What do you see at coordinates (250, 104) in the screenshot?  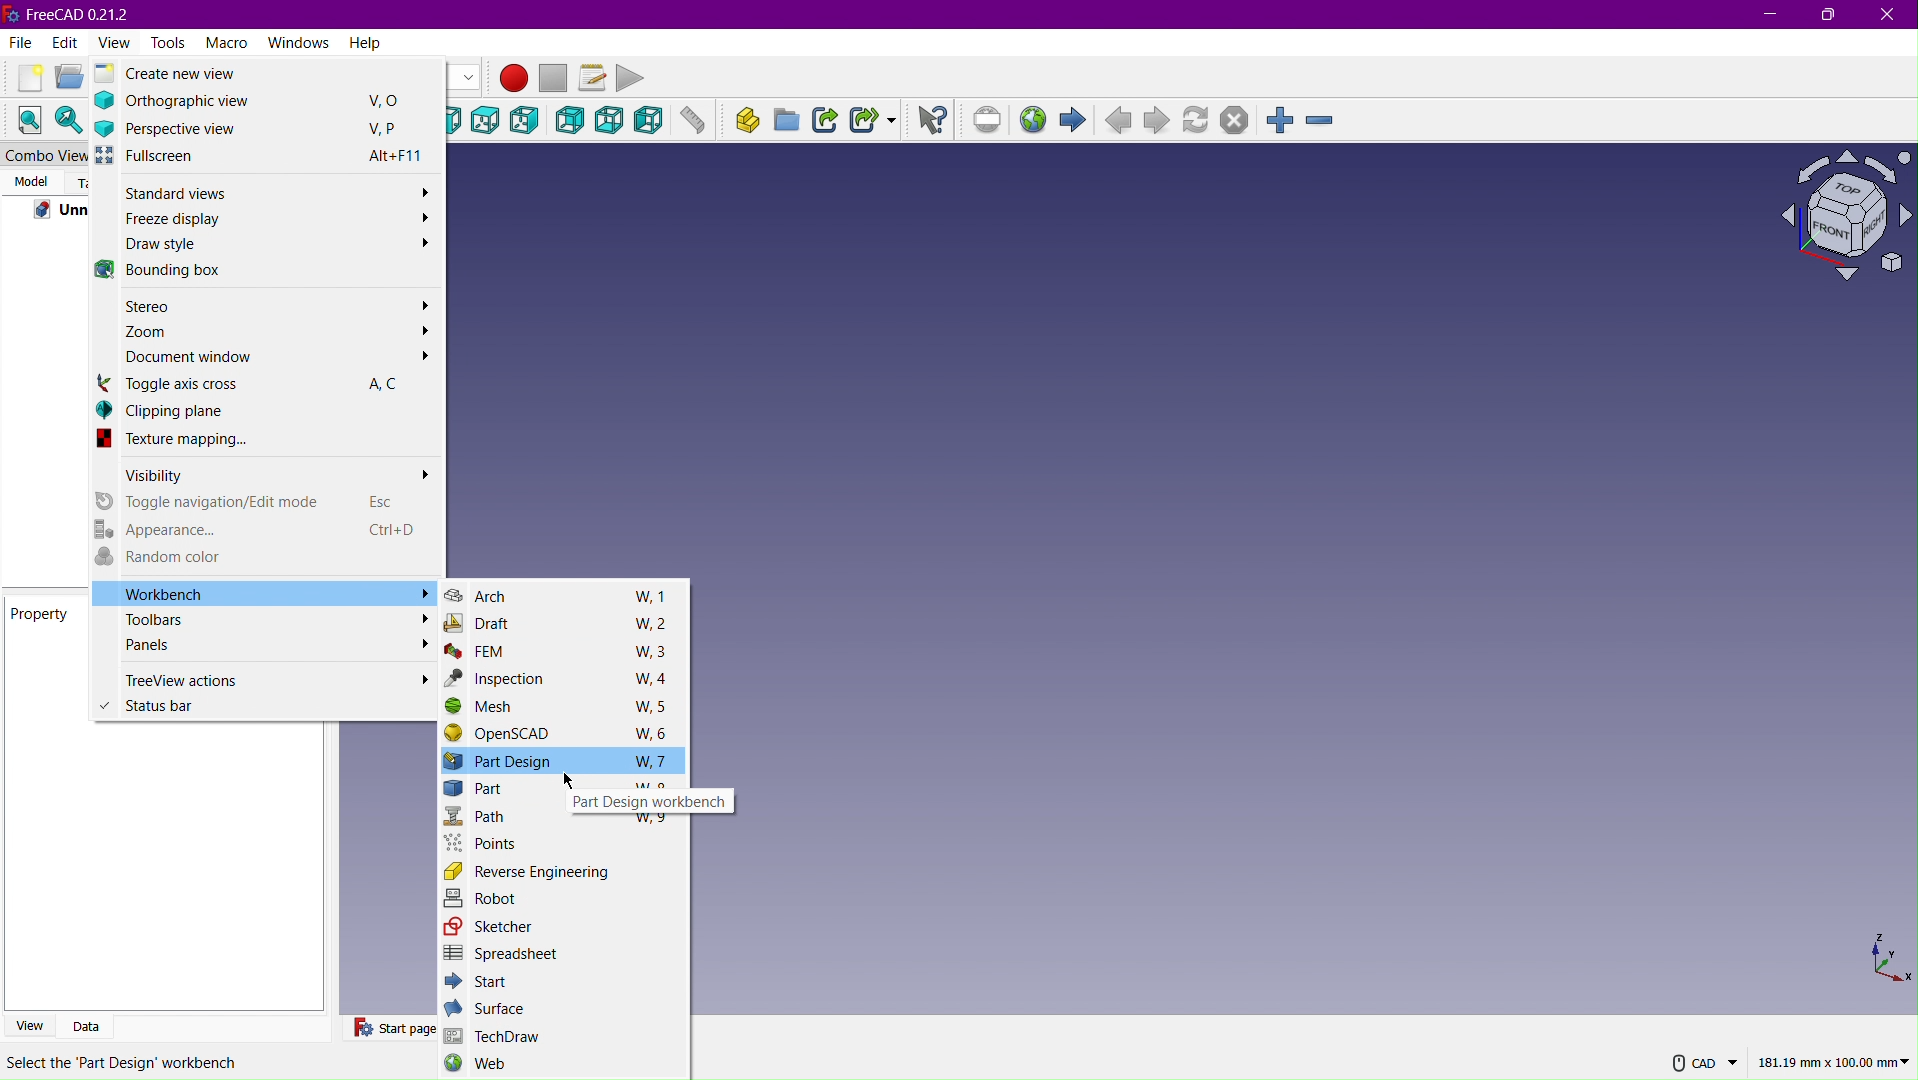 I see `Orthographic View V,O` at bounding box center [250, 104].